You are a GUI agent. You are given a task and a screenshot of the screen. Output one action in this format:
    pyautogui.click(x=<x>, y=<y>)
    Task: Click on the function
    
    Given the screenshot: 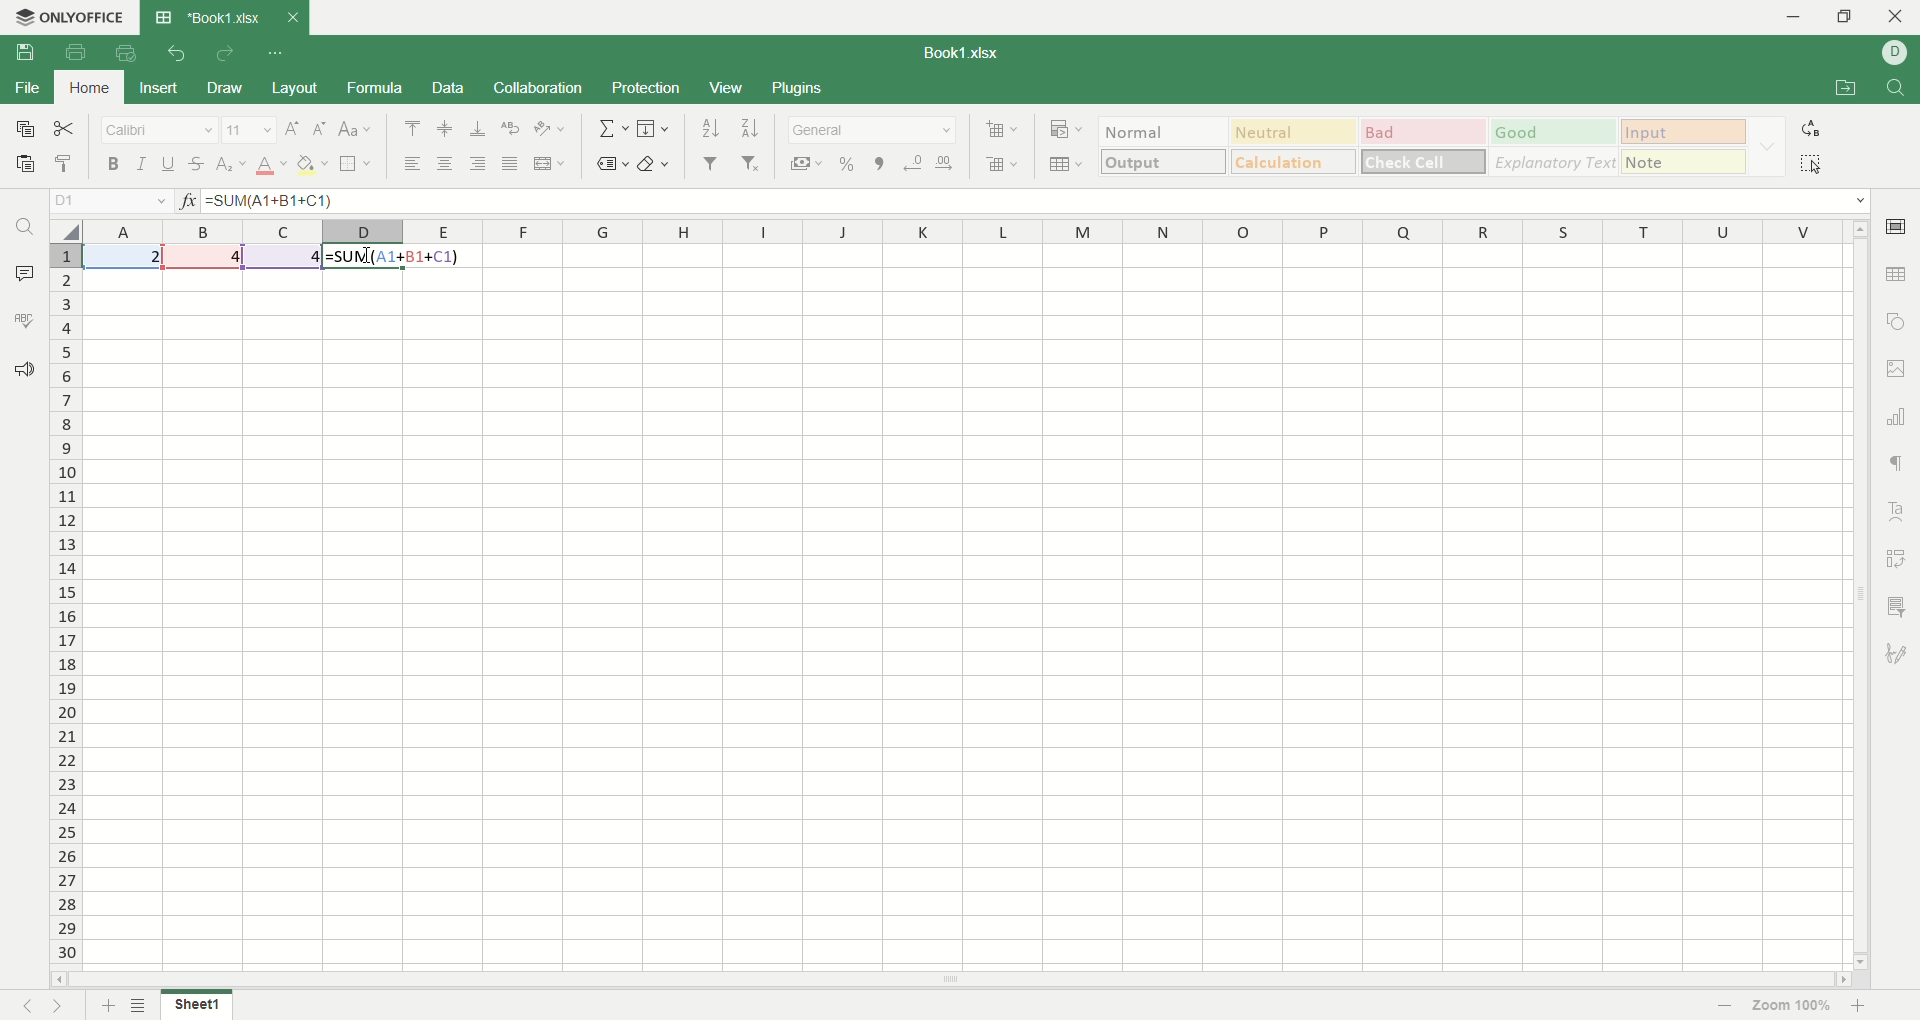 What is the action you would take?
    pyautogui.click(x=184, y=199)
    